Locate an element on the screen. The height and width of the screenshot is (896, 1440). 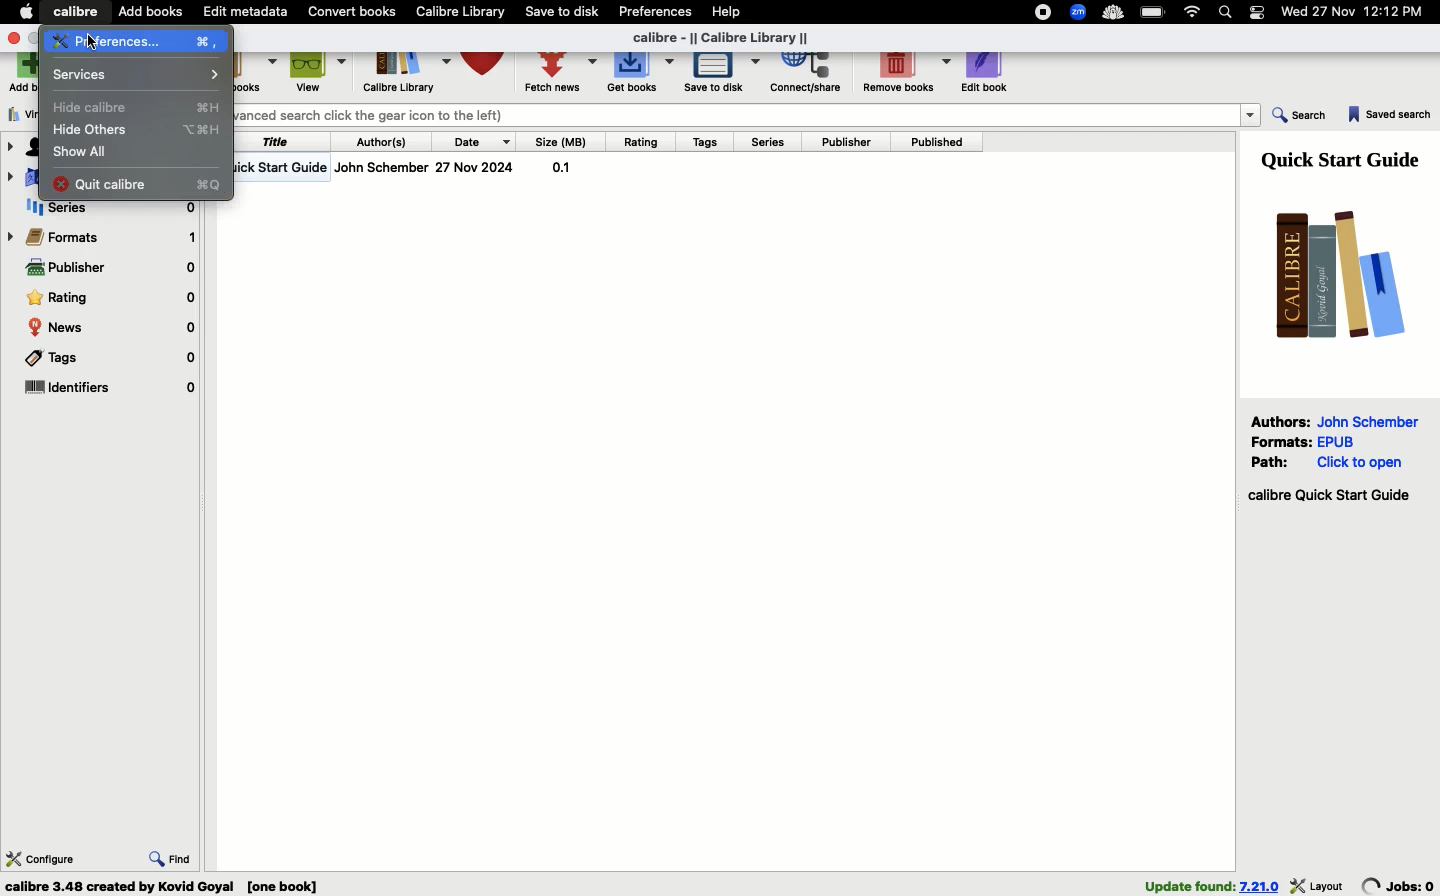
layout is located at coordinates (1318, 885).